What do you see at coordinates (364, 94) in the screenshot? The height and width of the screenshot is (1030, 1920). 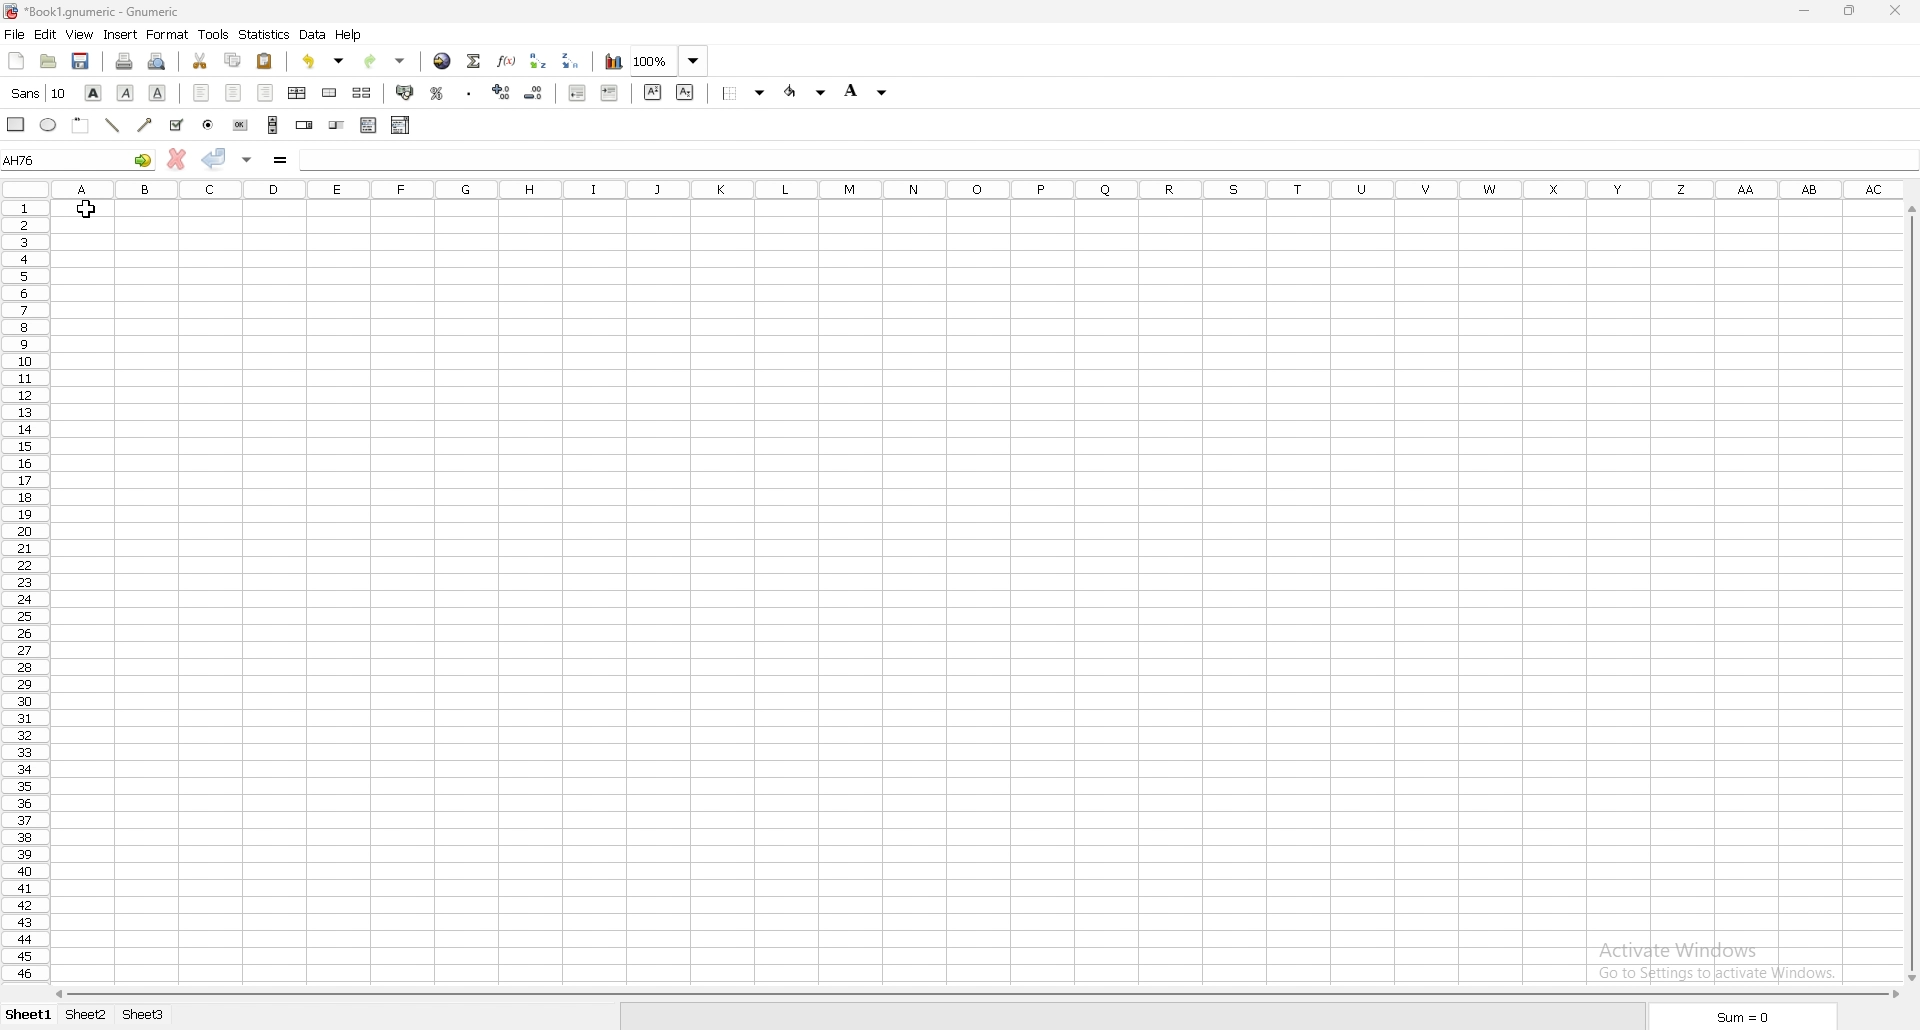 I see `split merged` at bounding box center [364, 94].